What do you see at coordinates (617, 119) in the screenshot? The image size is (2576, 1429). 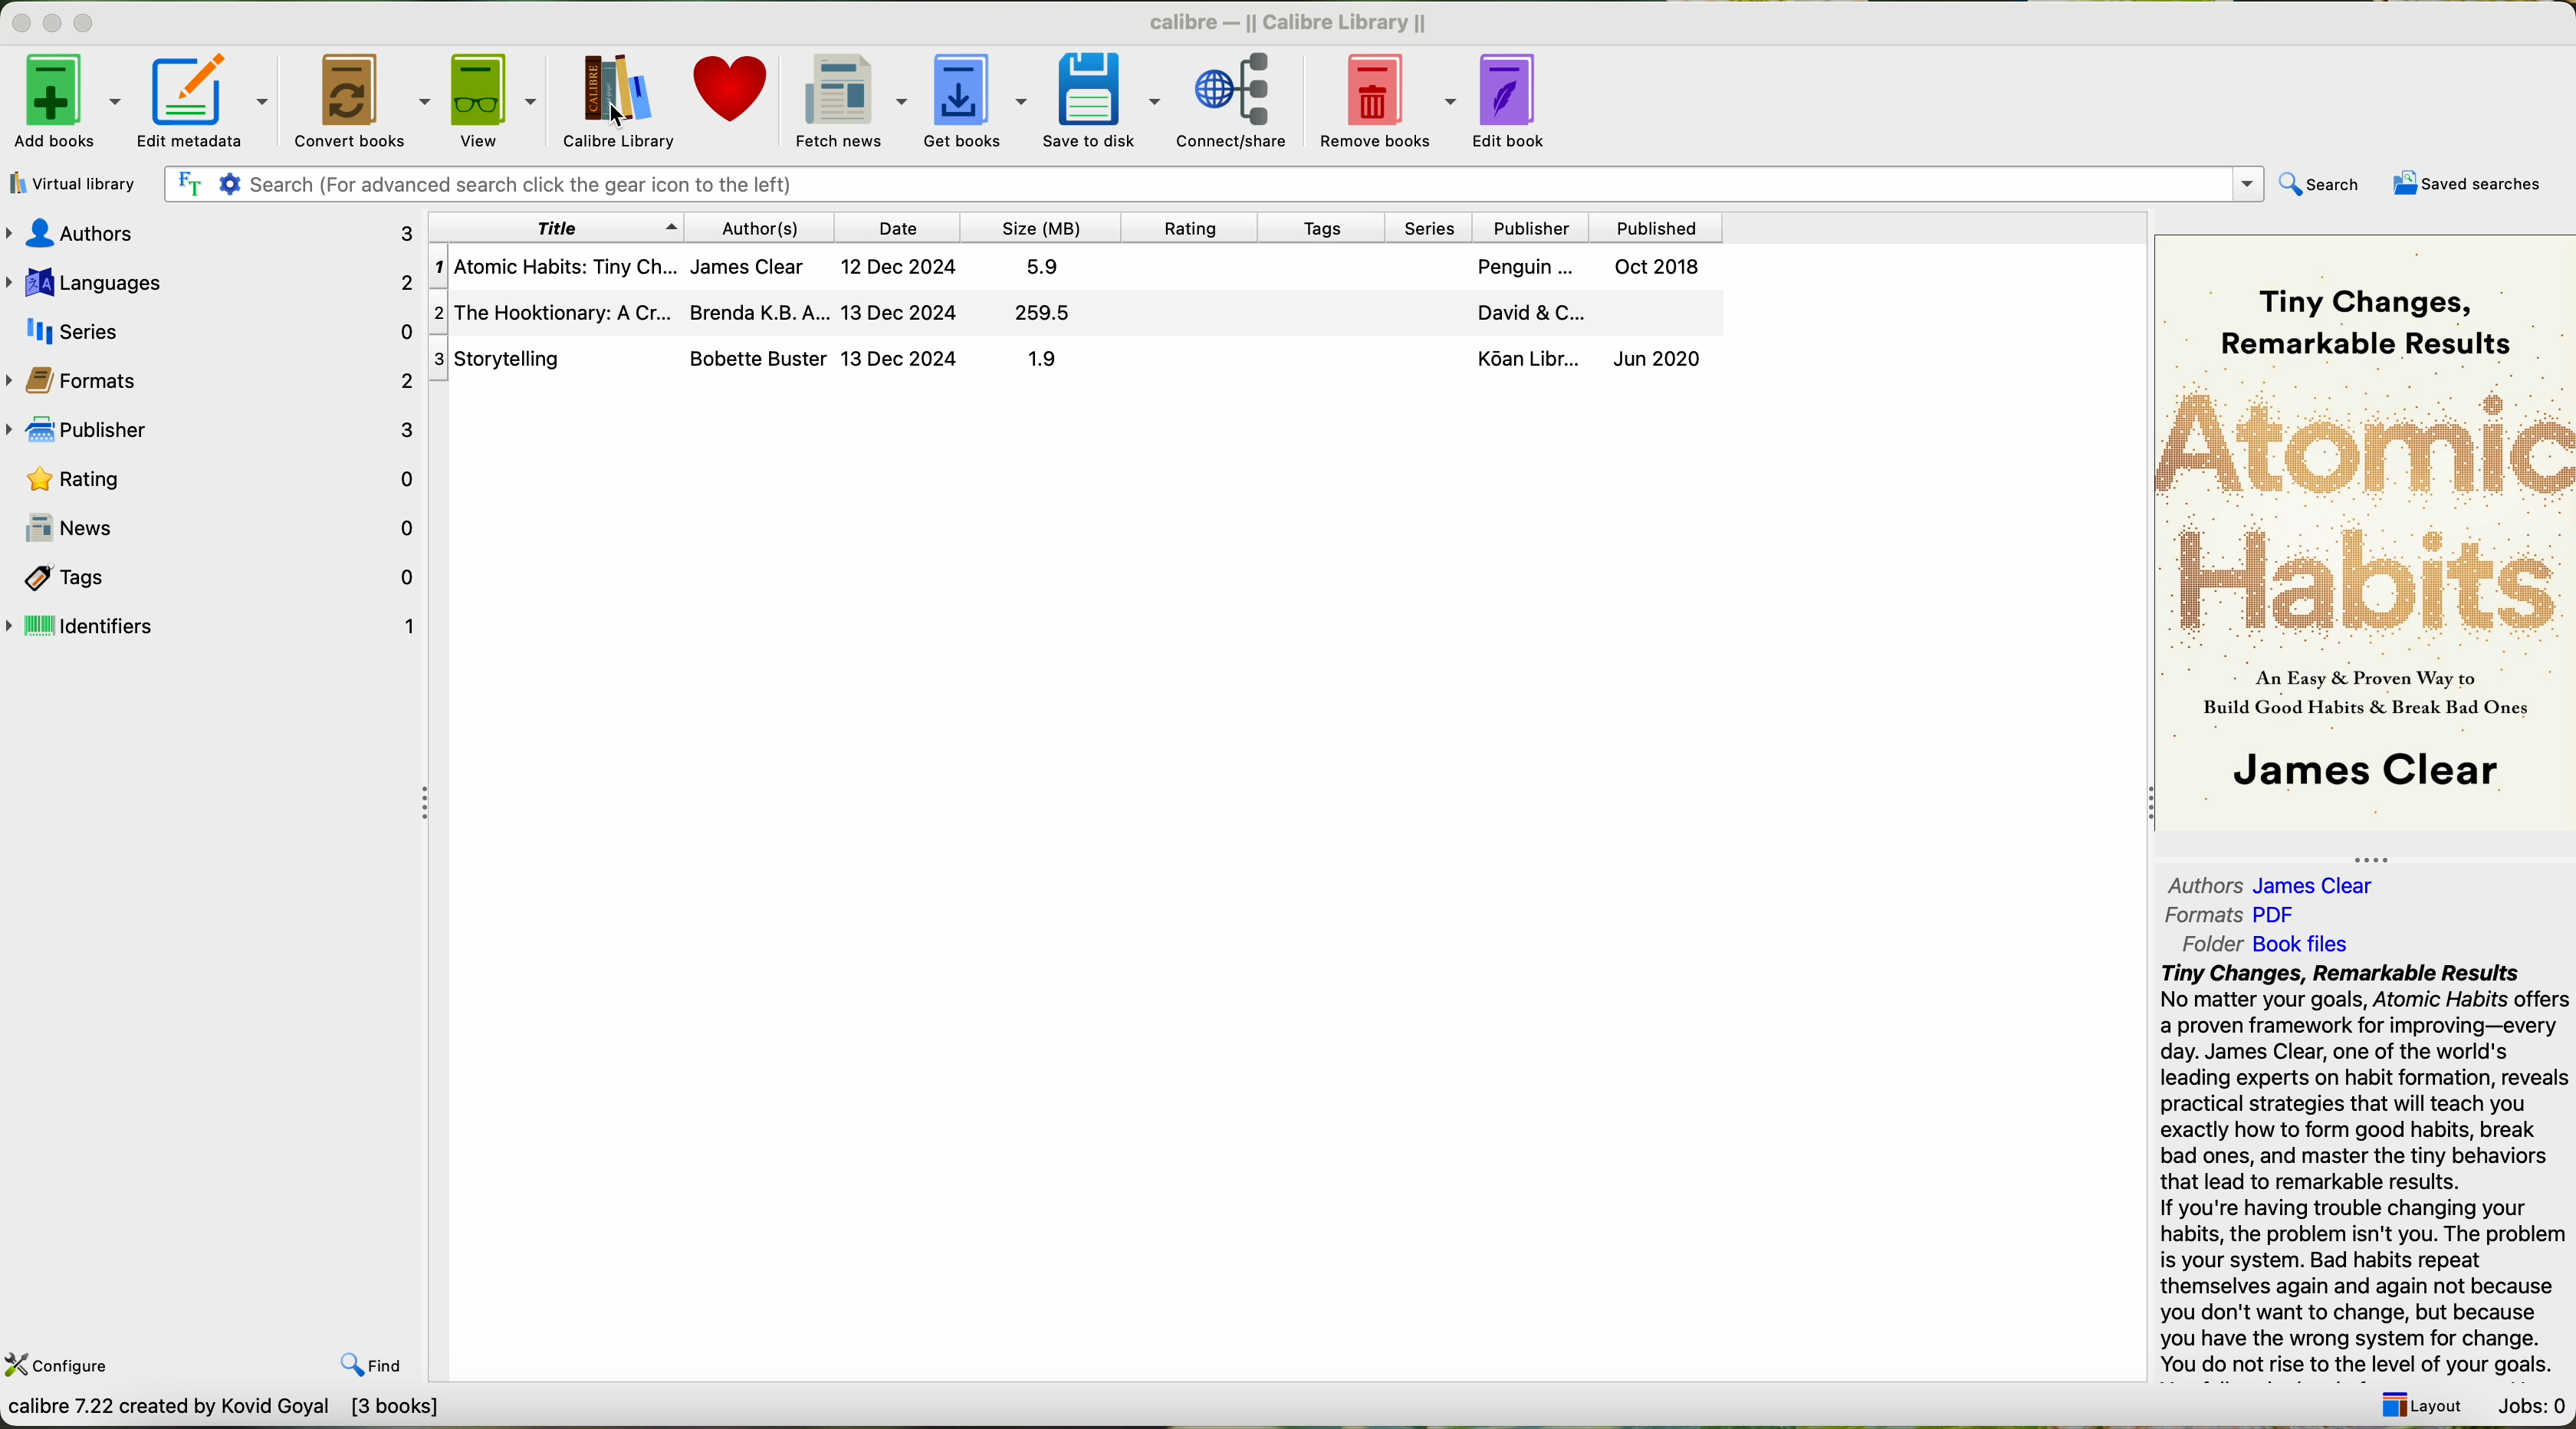 I see `cursor` at bounding box center [617, 119].